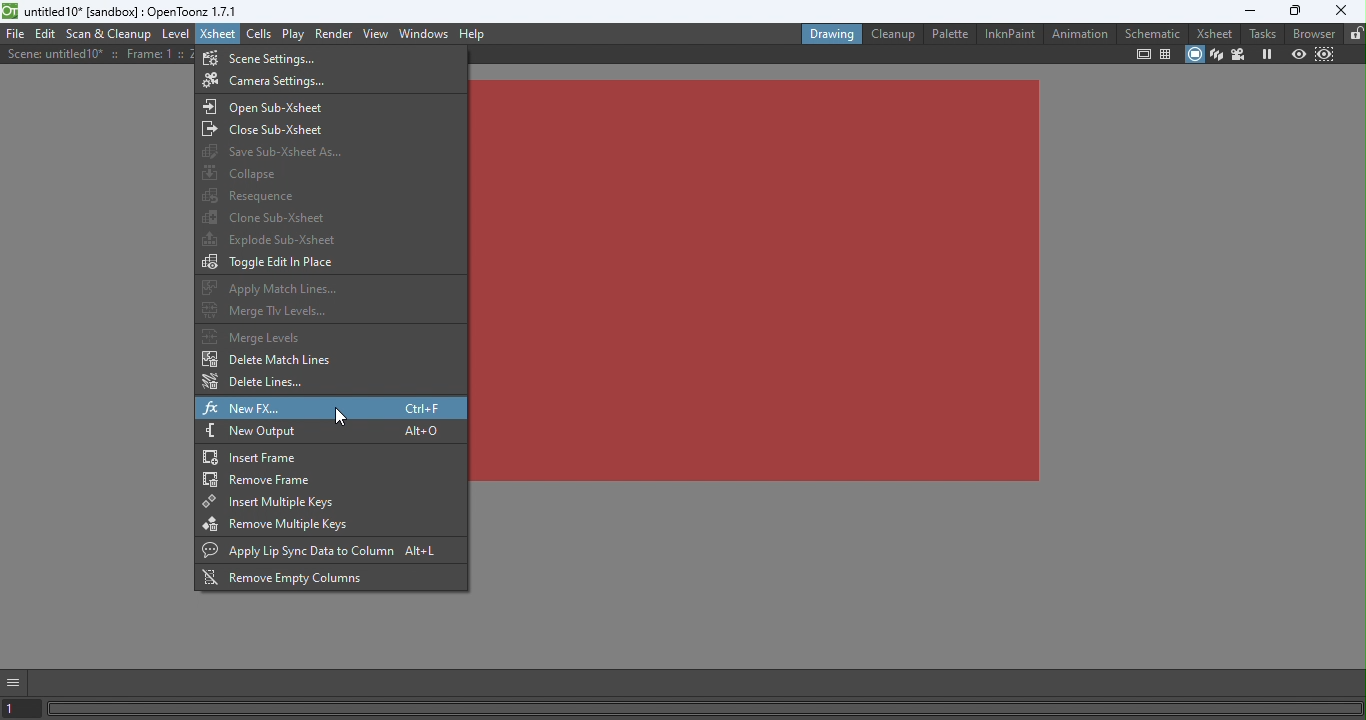 The height and width of the screenshot is (720, 1366). Describe the element at coordinates (281, 105) in the screenshot. I see `Open sub-Xsheet` at that location.